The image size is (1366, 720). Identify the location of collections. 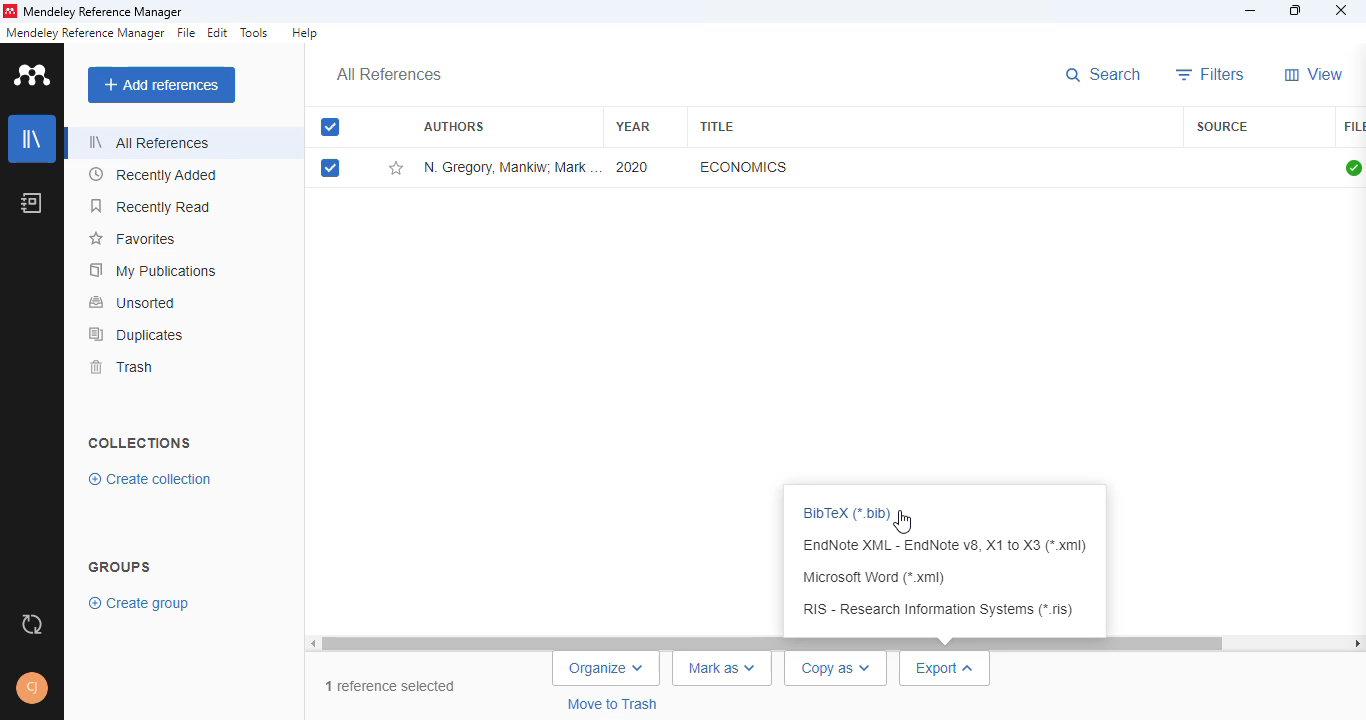
(139, 443).